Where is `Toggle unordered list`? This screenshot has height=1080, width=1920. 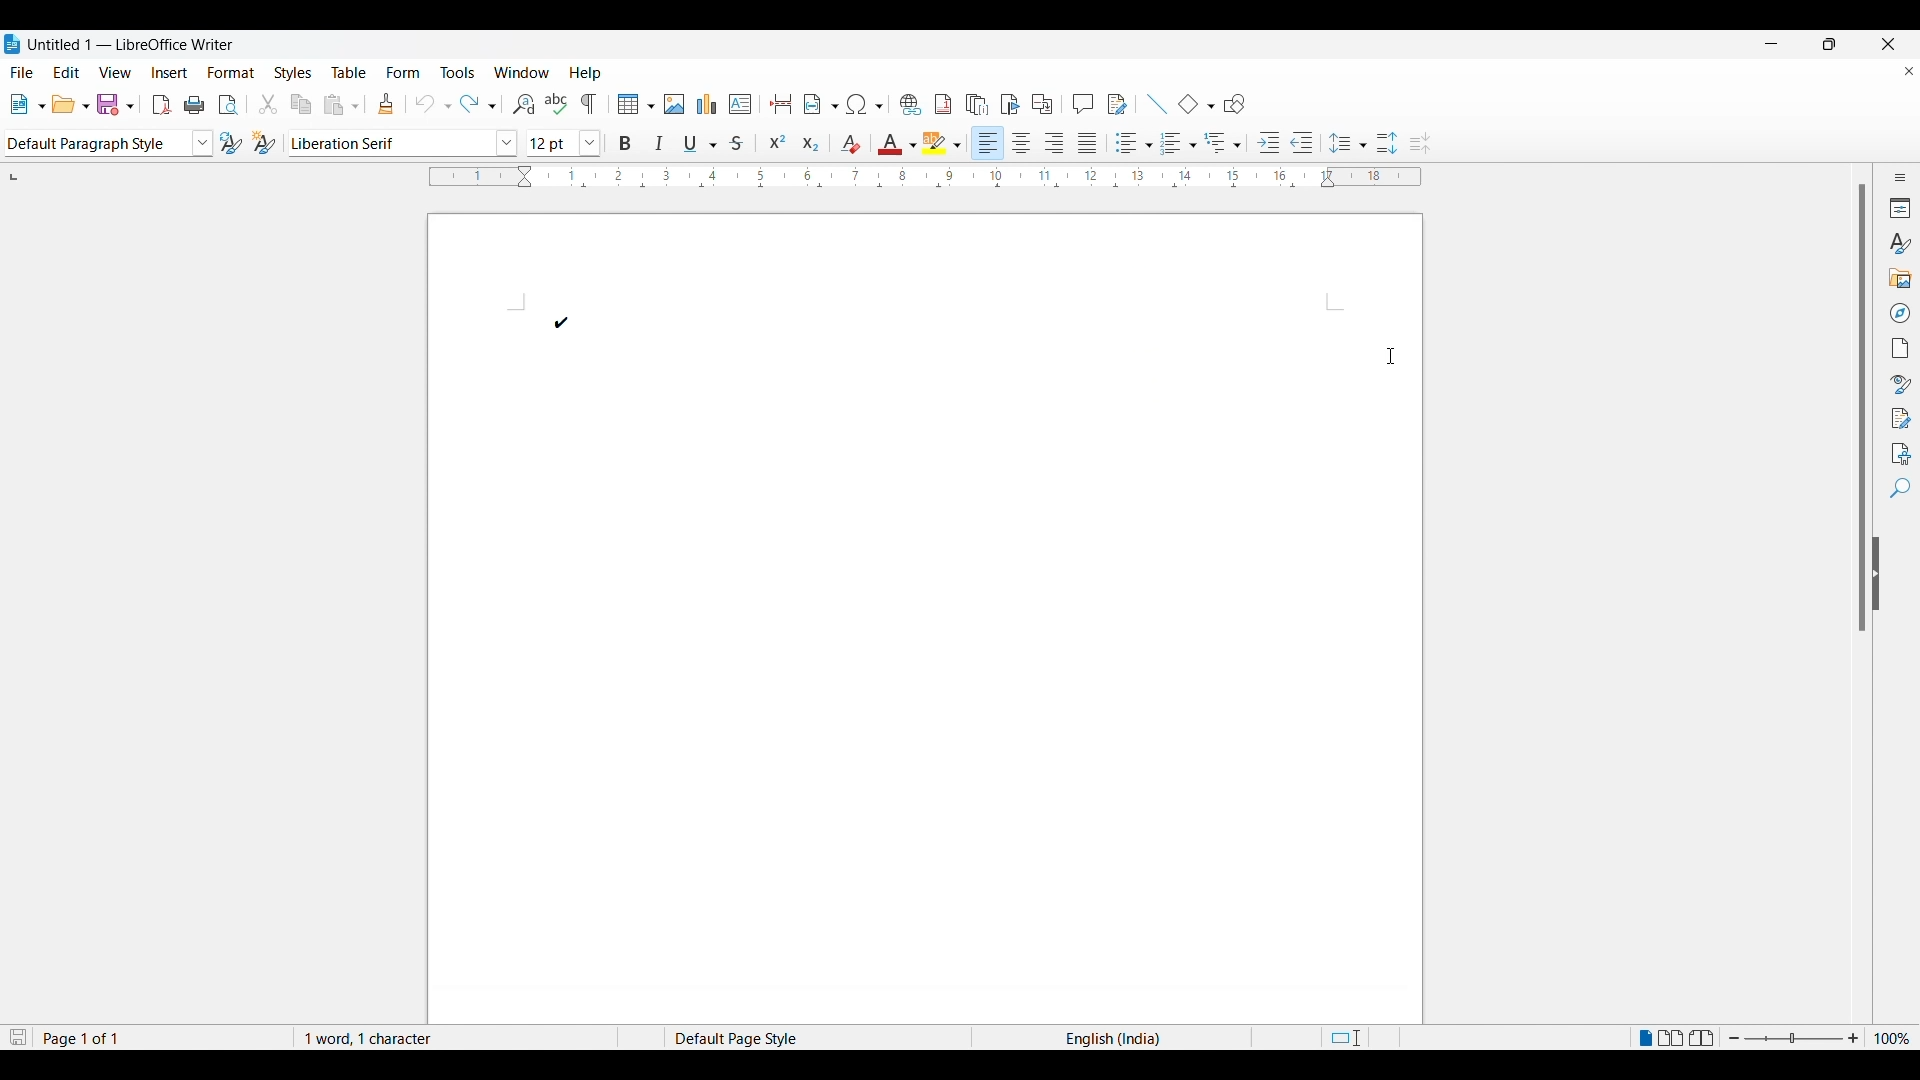 Toggle unordered list is located at coordinates (1129, 139).